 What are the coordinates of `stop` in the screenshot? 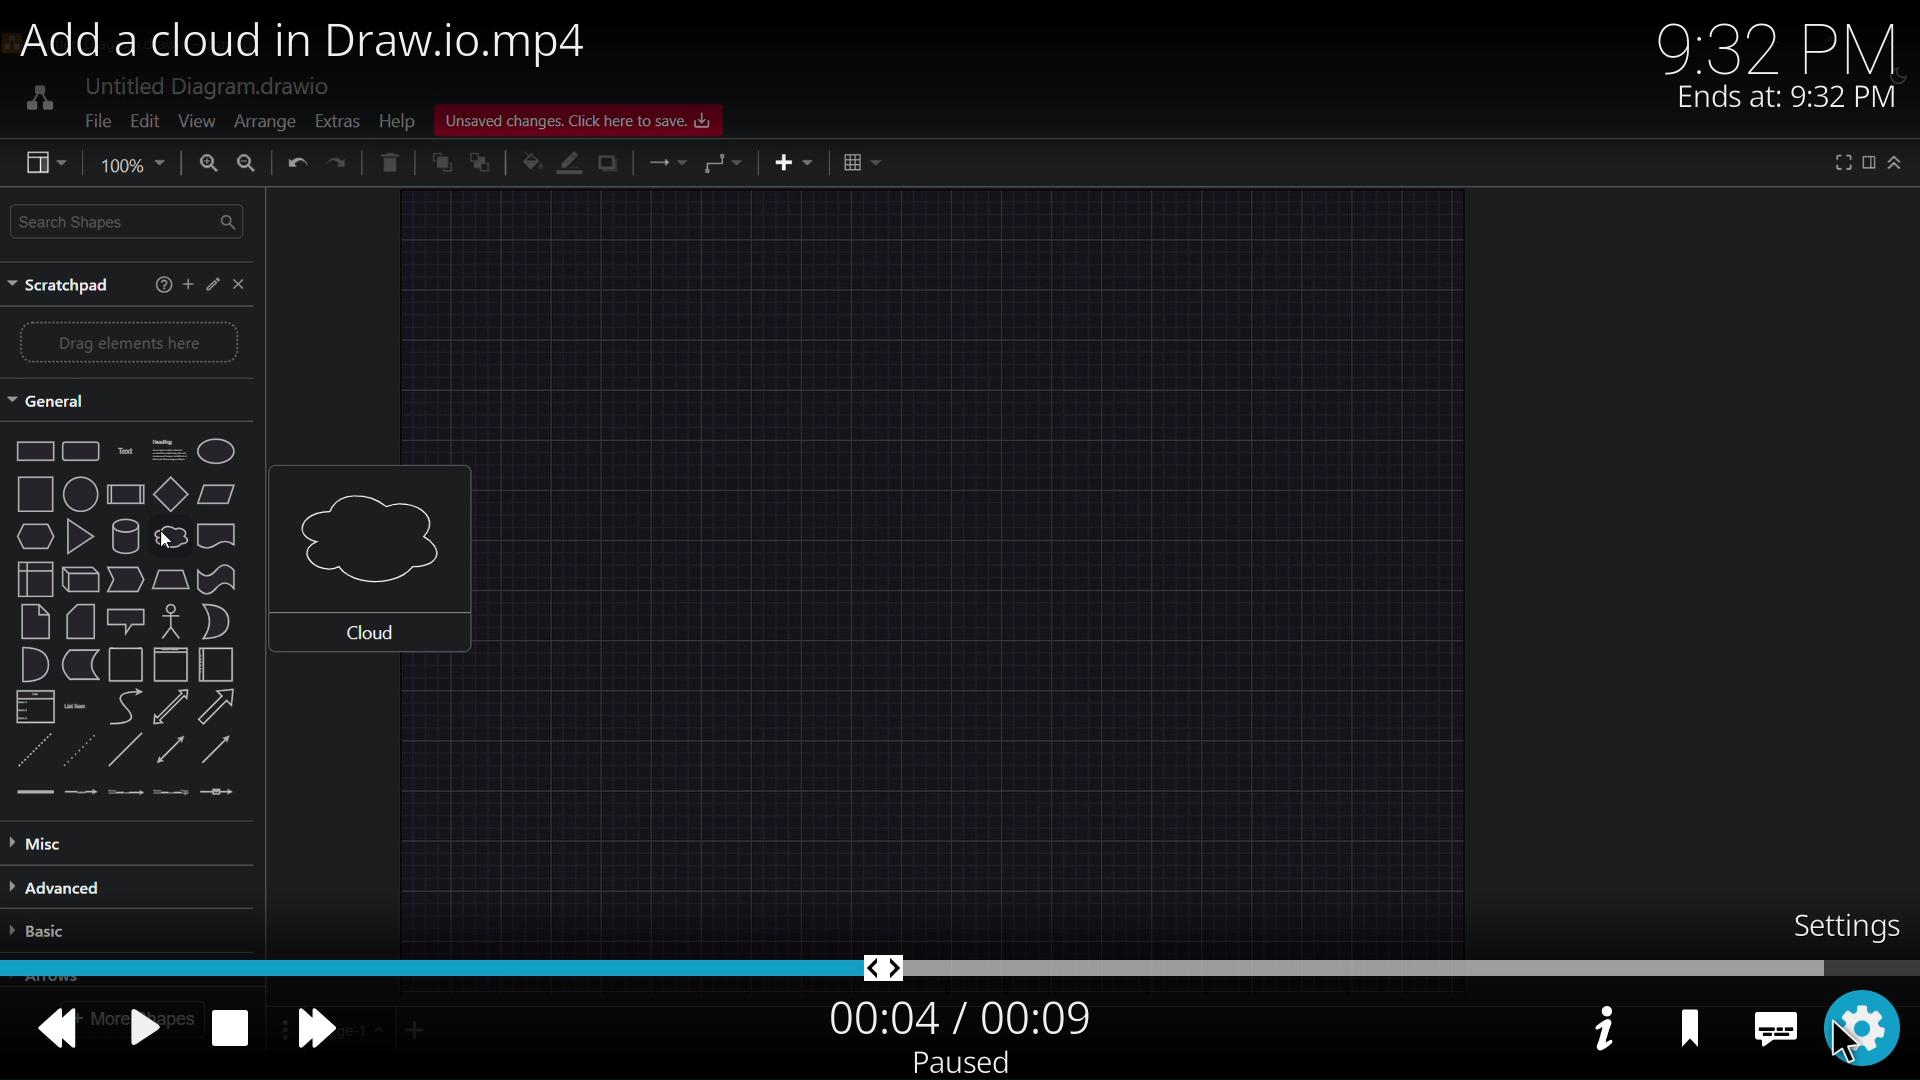 It's located at (229, 1027).